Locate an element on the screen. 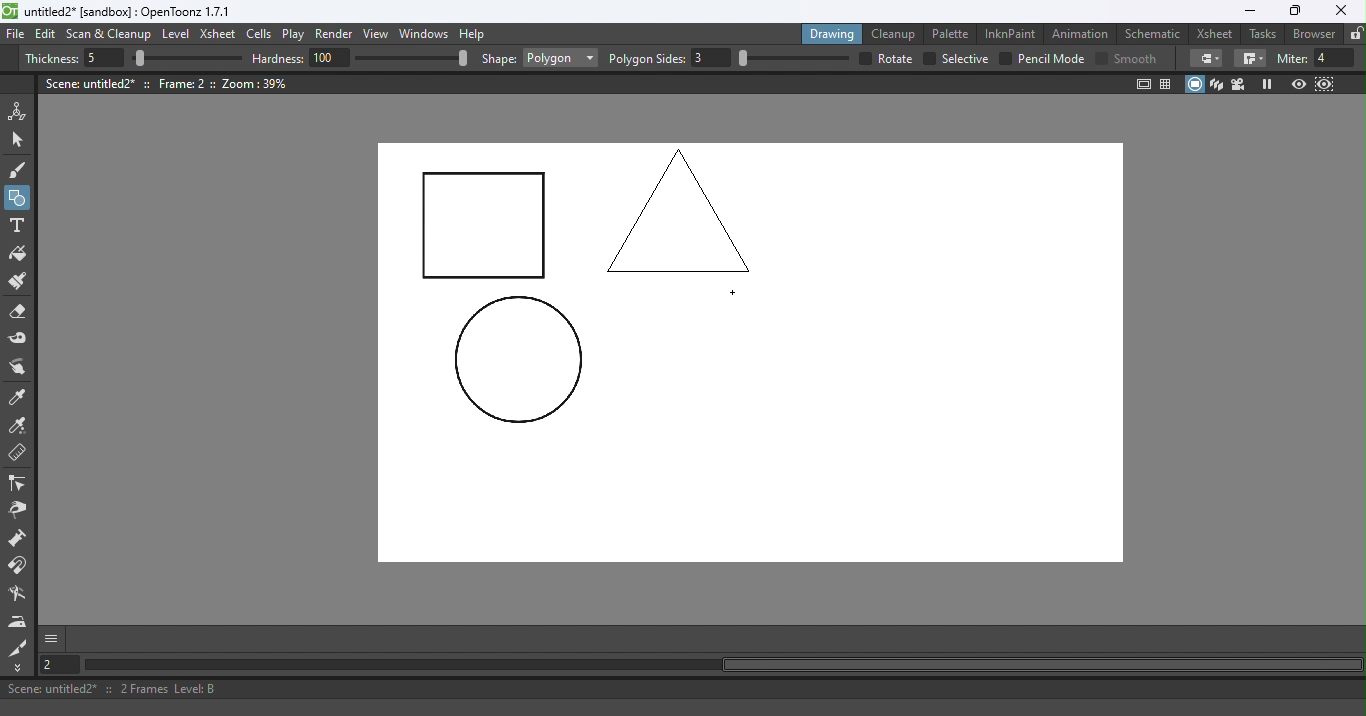 This screenshot has height=716, width=1366. Animate tool is located at coordinates (21, 111).